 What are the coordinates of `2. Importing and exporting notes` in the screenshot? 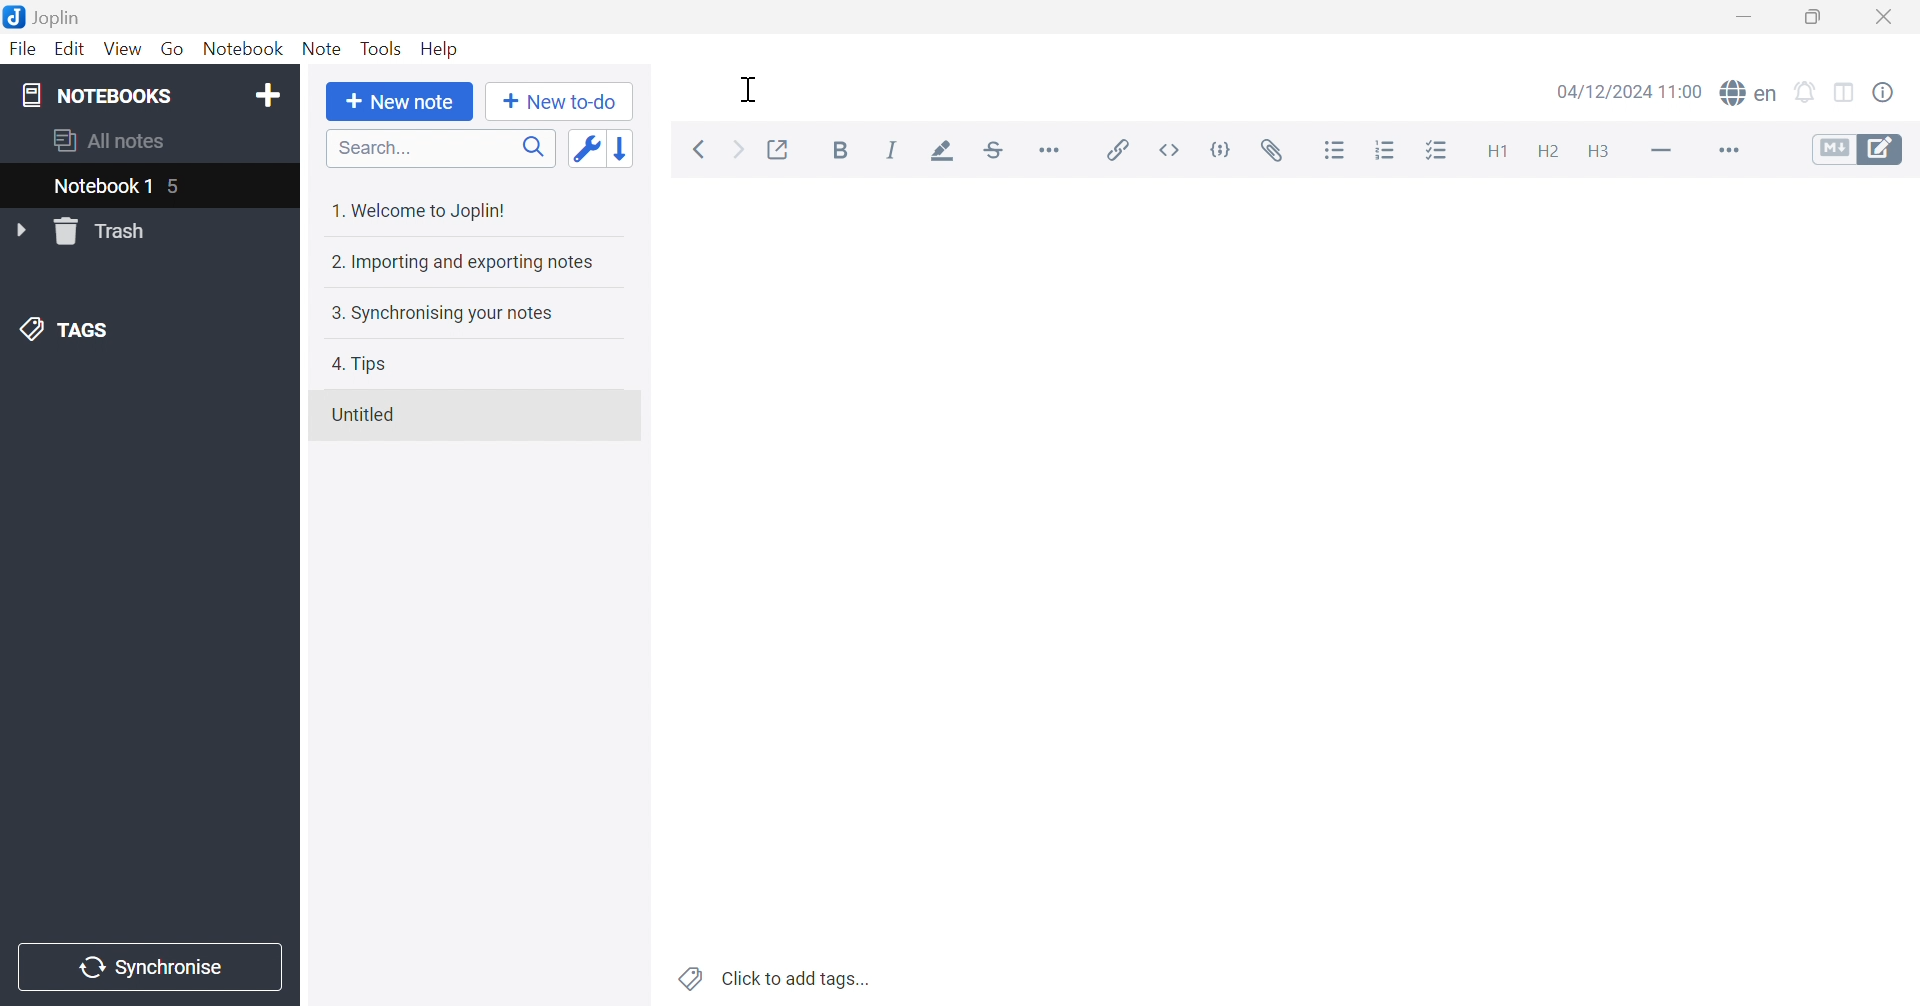 It's located at (466, 264).